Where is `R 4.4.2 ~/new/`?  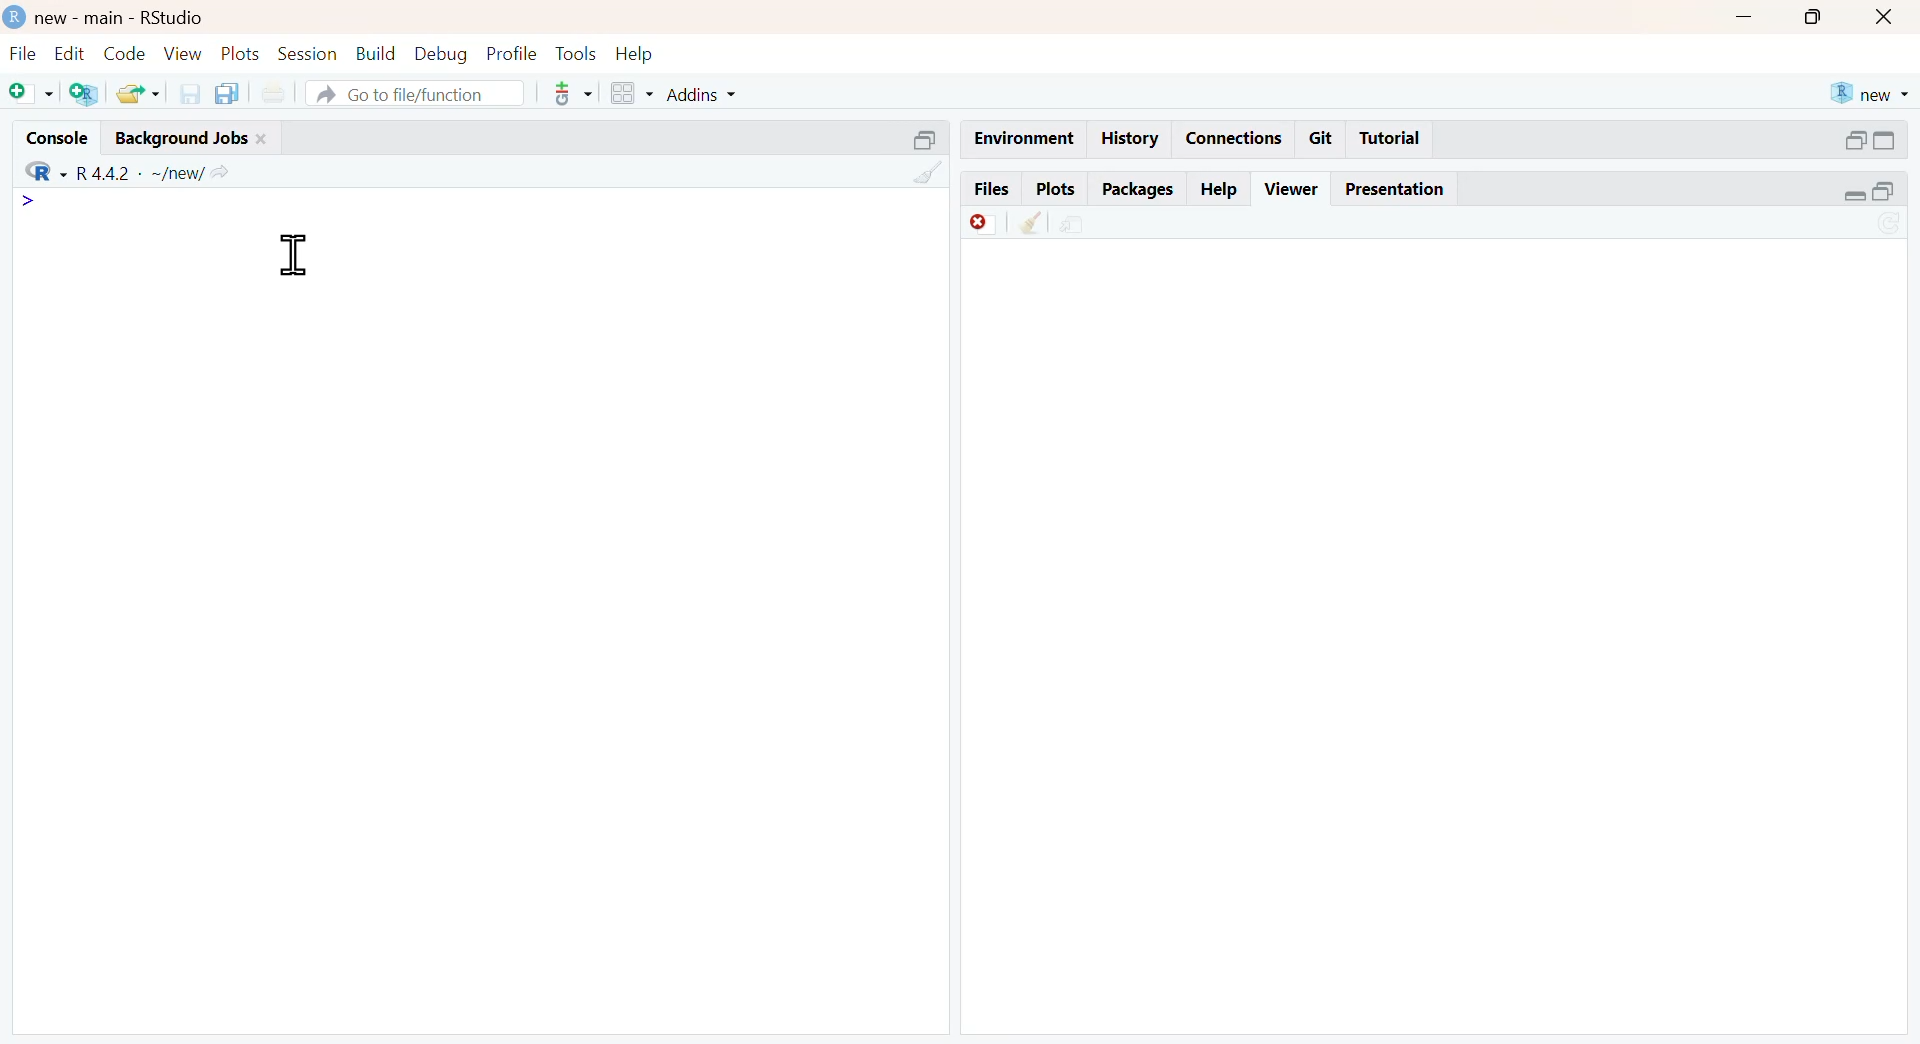 R 4.4.2 ~/new/ is located at coordinates (140, 174).